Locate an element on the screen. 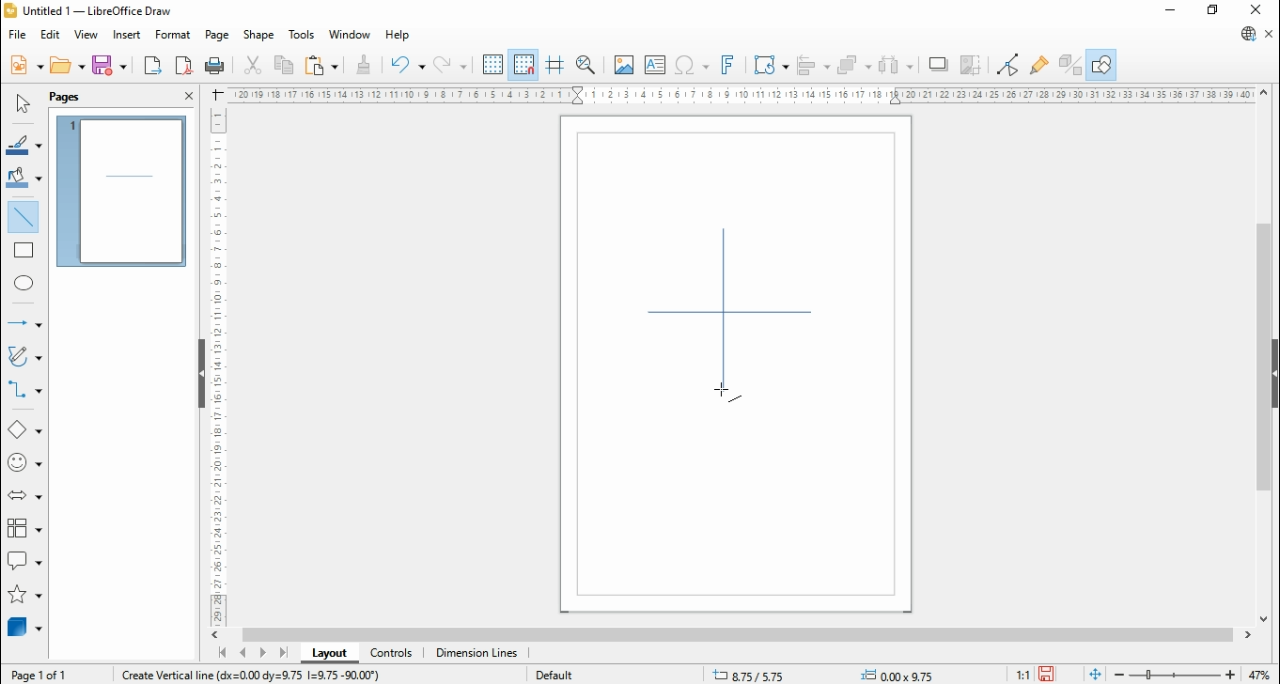 The image size is (1280, 684). toggle extrusions is located at coordinates (1069, 64).